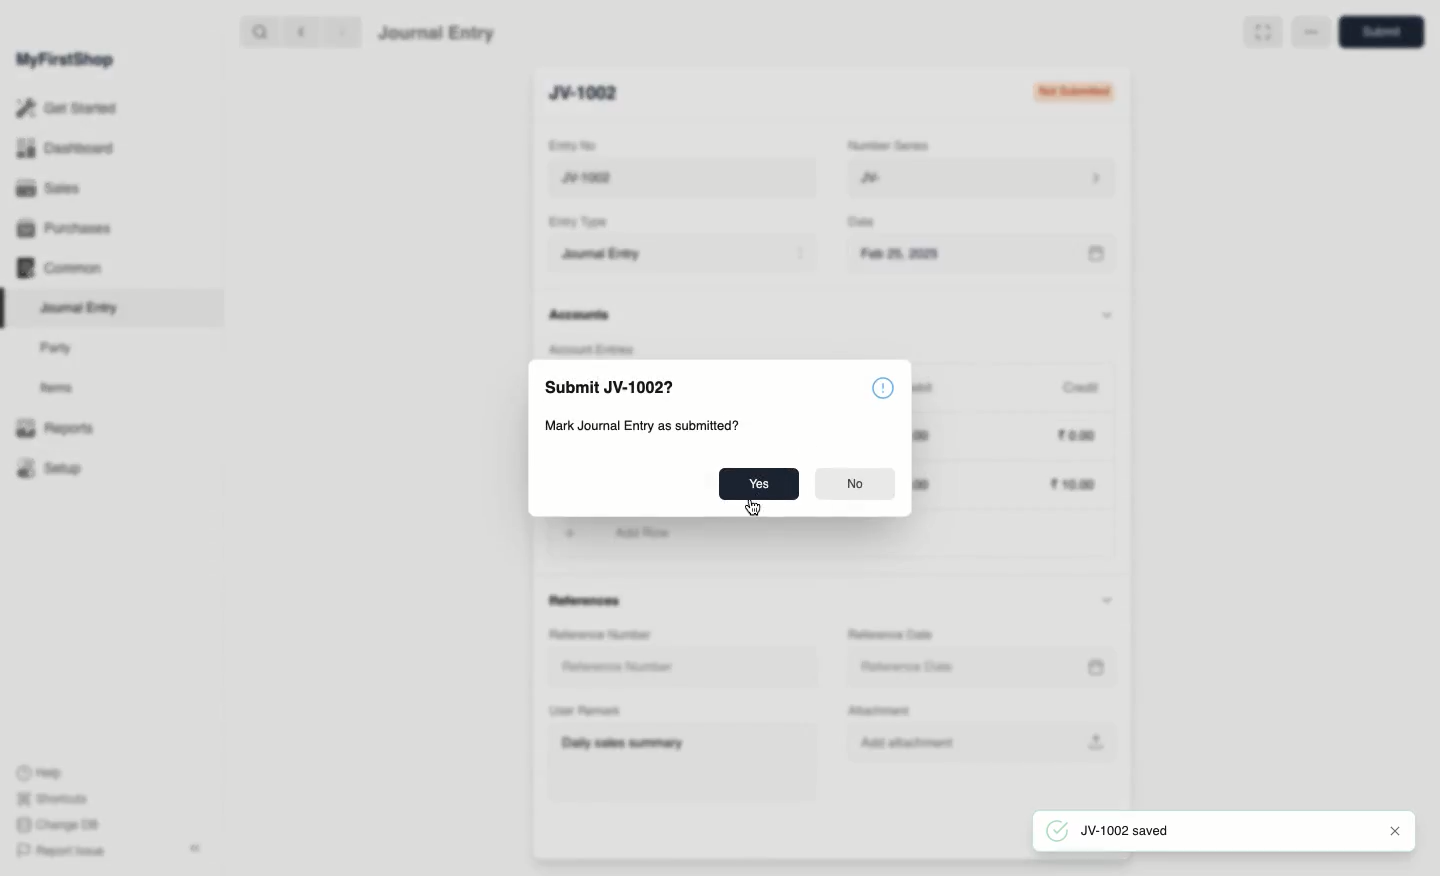 The width and height of the screenshot is (1440, 876). Describe the element at coordinates (63, 61) in the screenshot. I see `MyFirstShop` at that location.